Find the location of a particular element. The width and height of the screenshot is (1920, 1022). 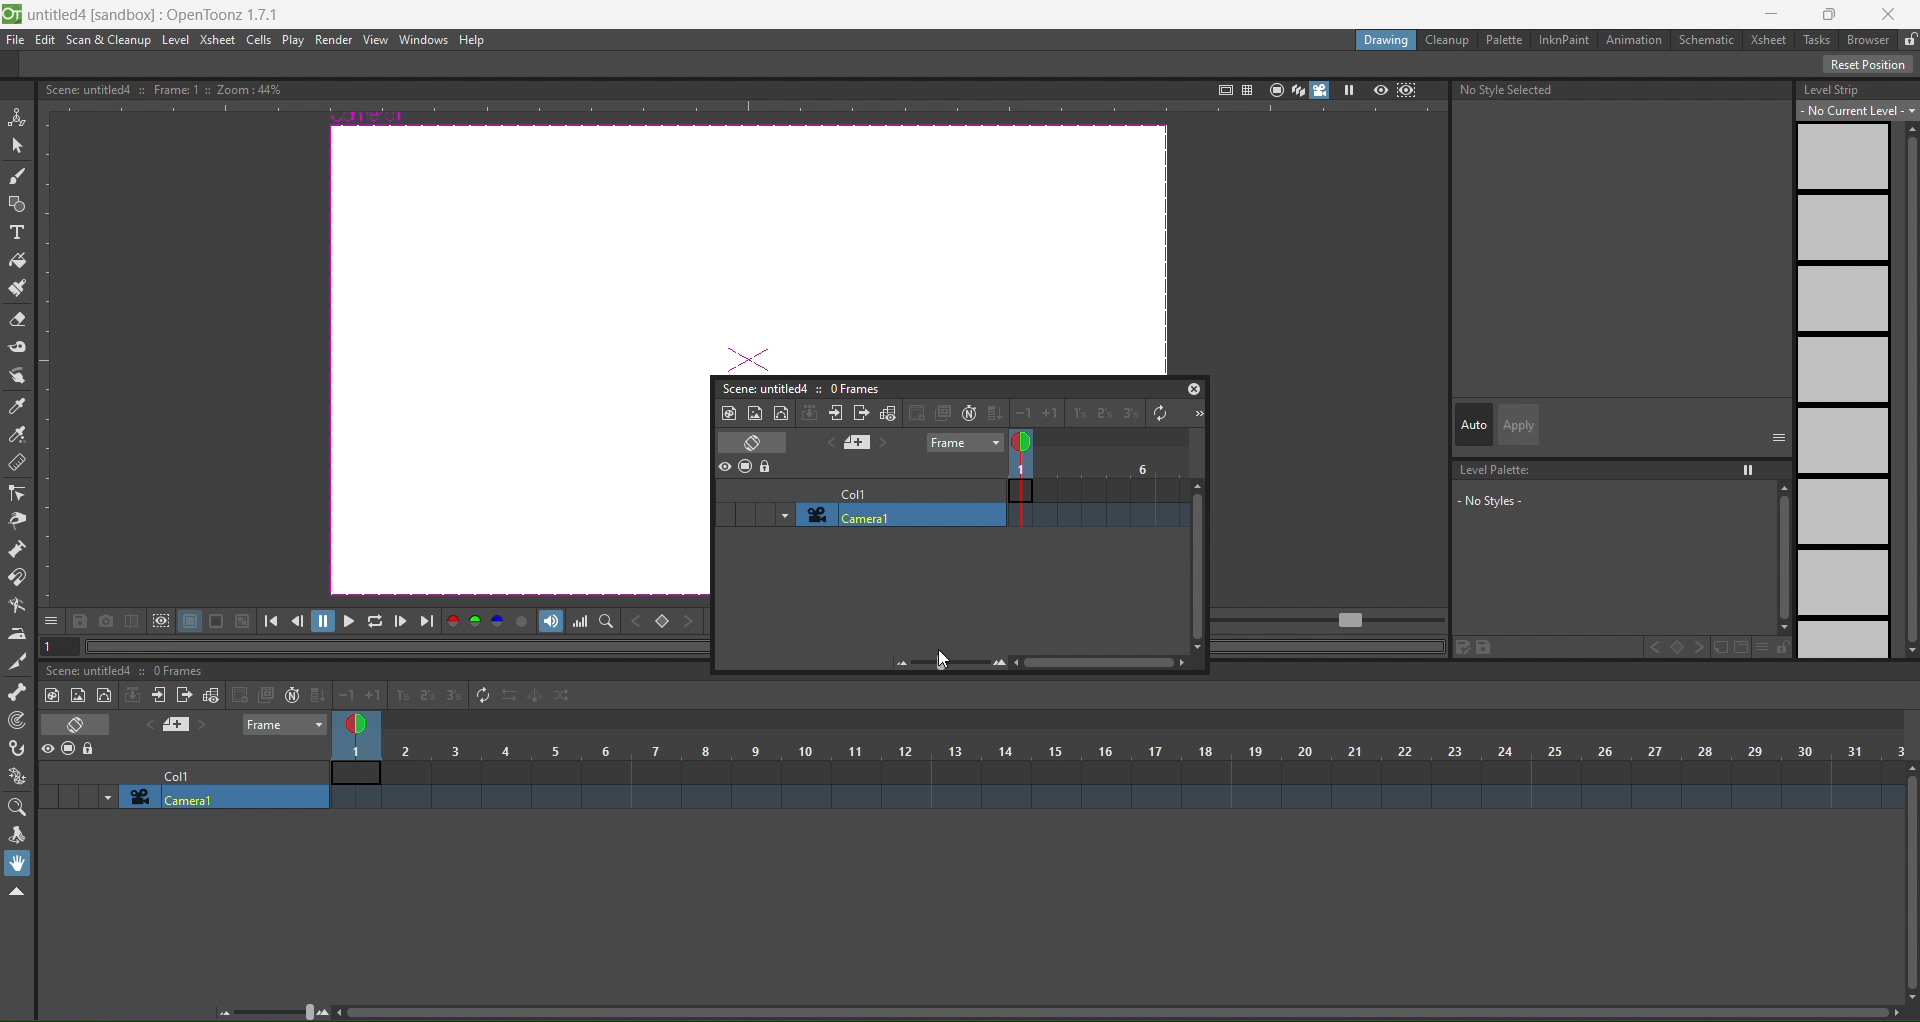

auto input cell number is located at coordinates (967, 413).